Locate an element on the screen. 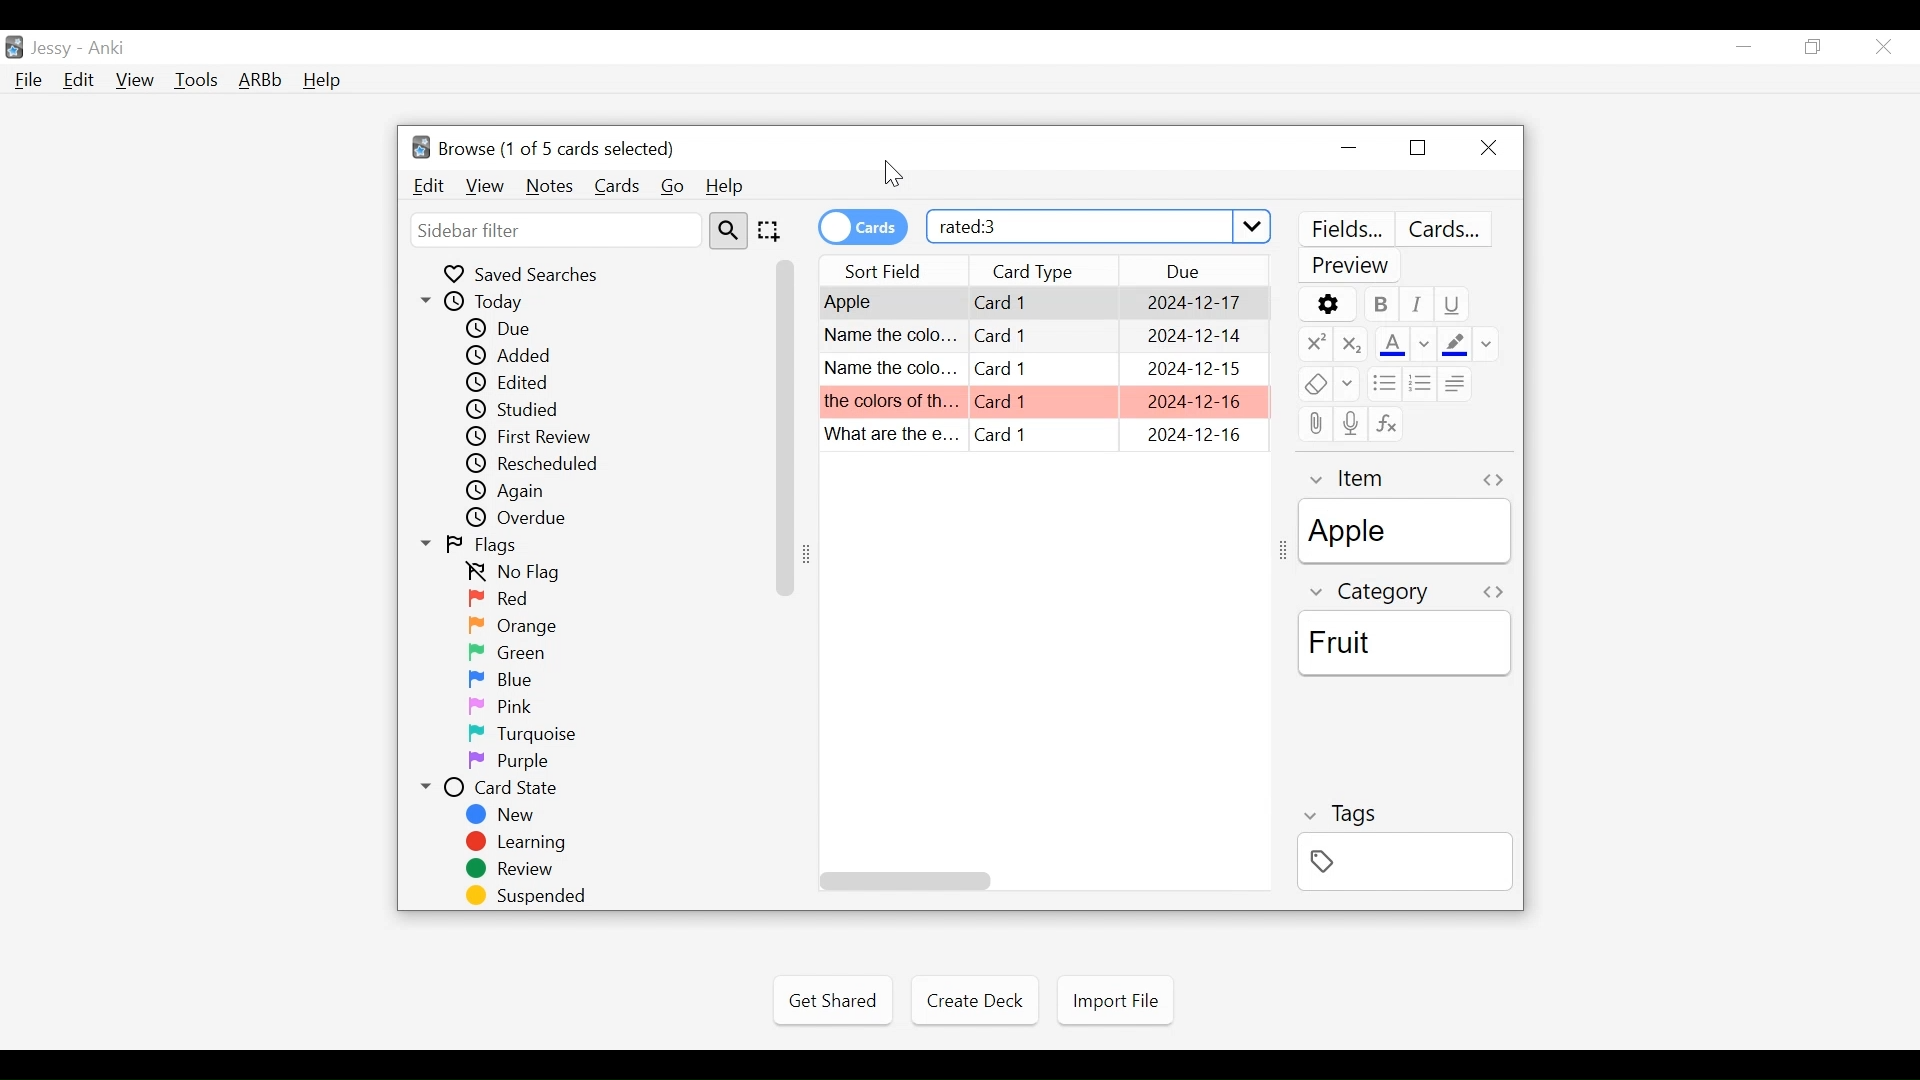 This screenshot has width=1920, height=1080. Card is located at coordinates (891, 369).